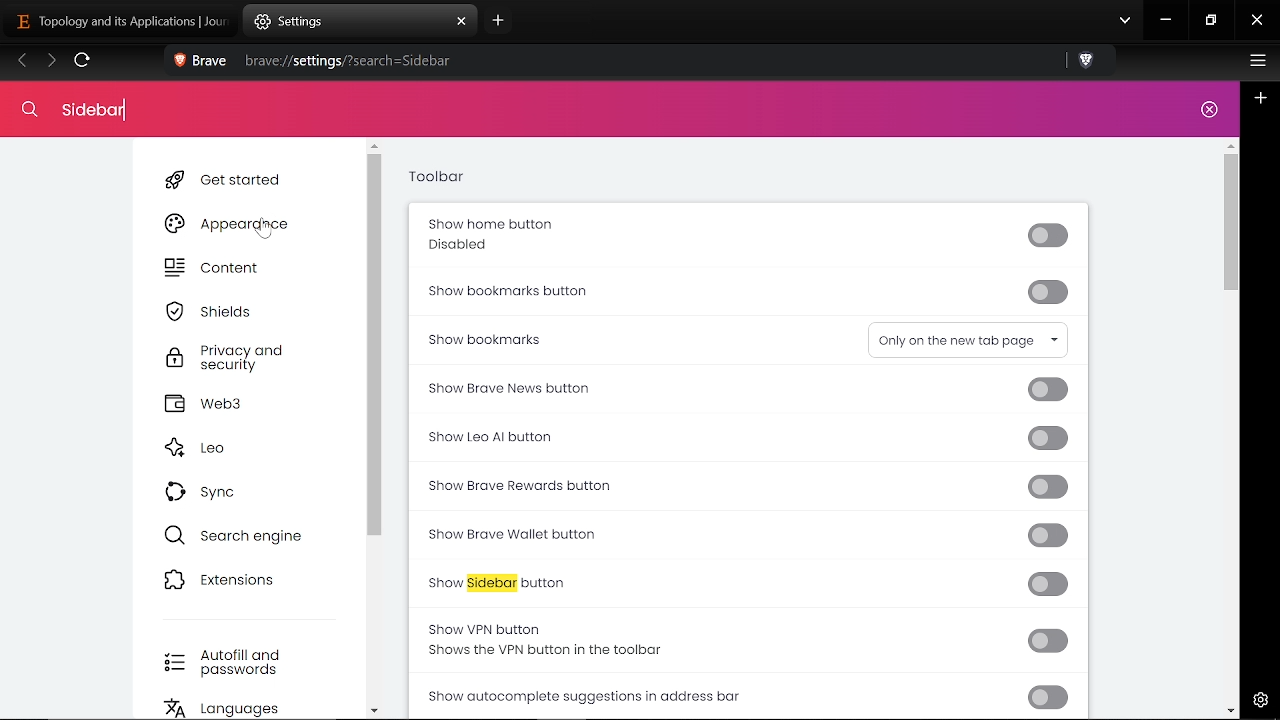 Image resolution: width=1280 pixels, height=720 pixels. What do you see at coordinates (374, 710) in the screenshot?
I see `Move down` at bounding box center [374, 710].